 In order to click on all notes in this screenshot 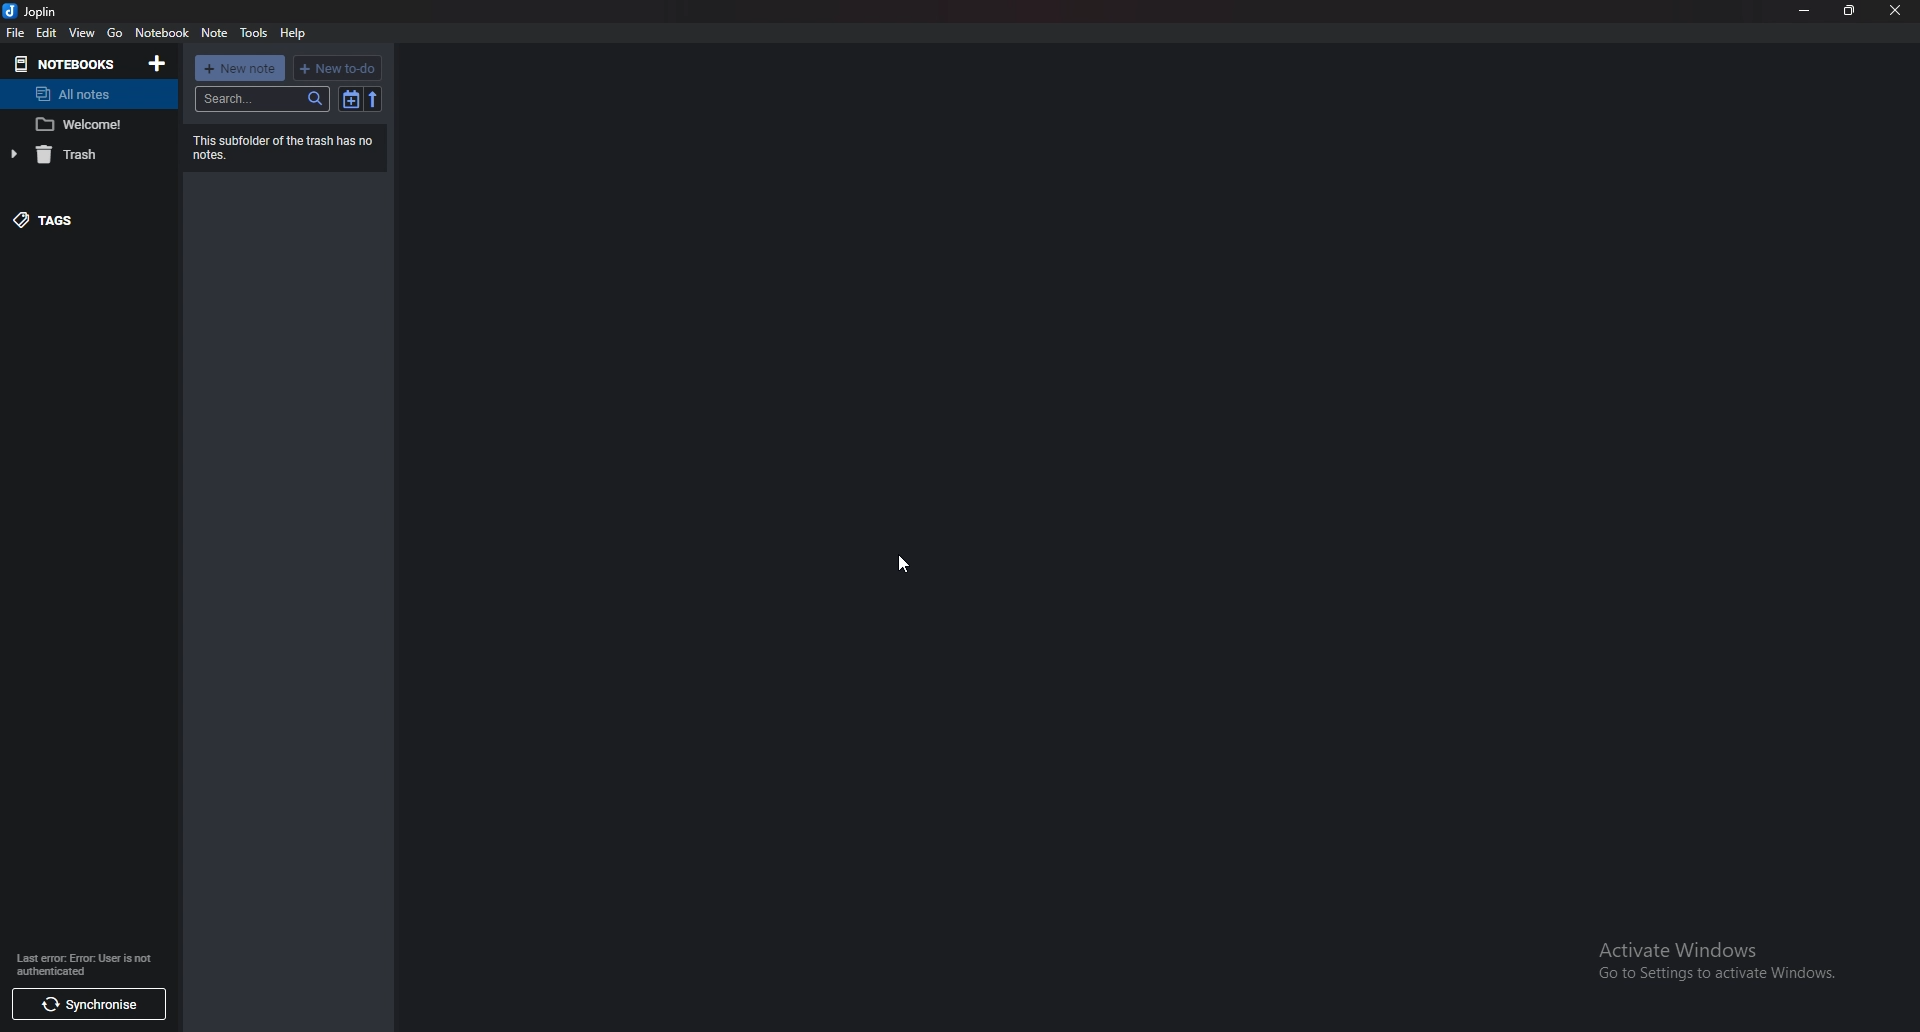, I will do `click(84, 94)`.